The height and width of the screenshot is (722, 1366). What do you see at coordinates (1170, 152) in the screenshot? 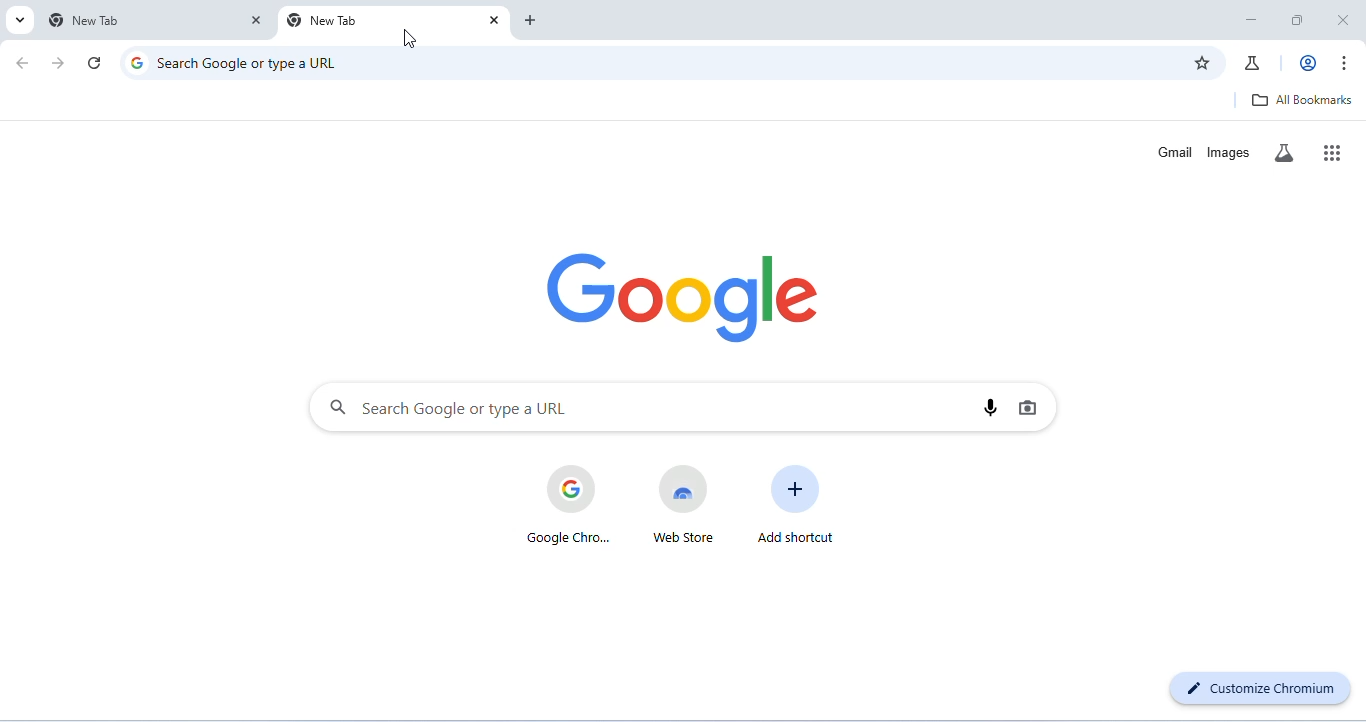
I see `gmail` at bounding box center [1170, 152].